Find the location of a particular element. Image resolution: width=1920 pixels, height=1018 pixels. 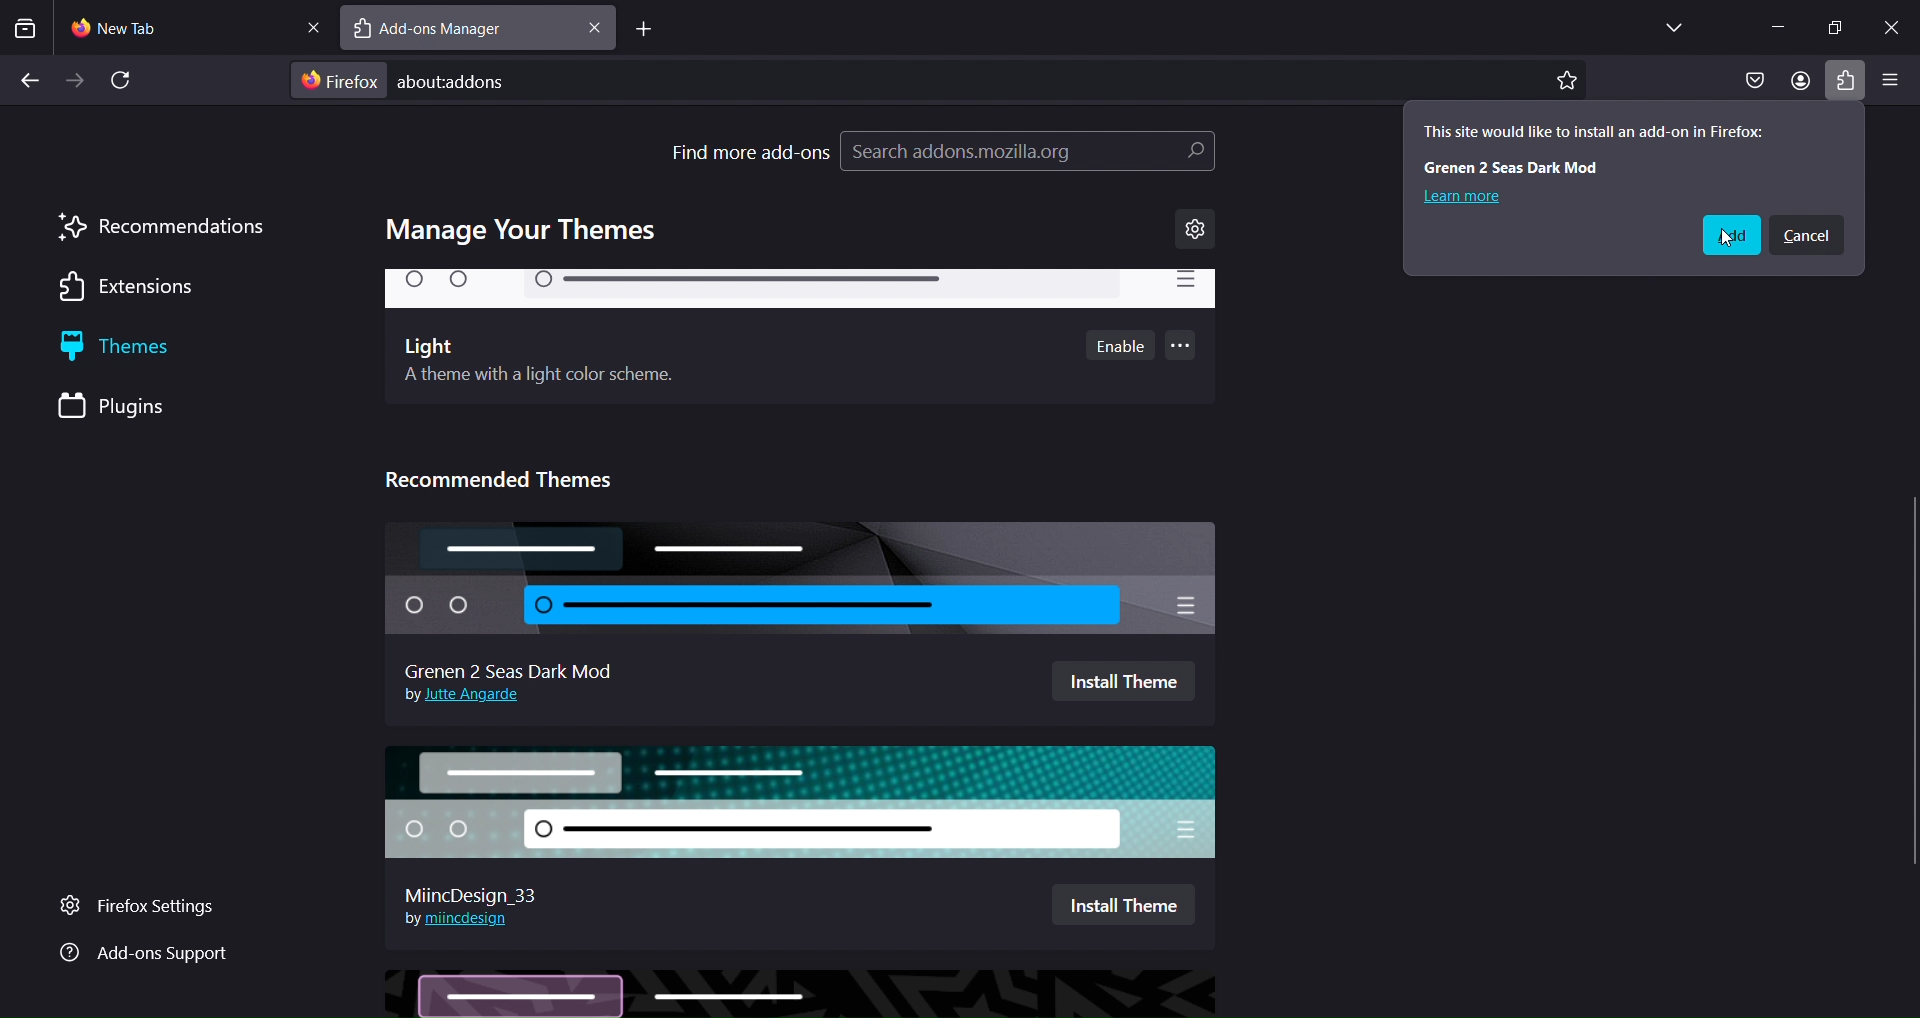

add ons support is located at coordinates (143, 955).